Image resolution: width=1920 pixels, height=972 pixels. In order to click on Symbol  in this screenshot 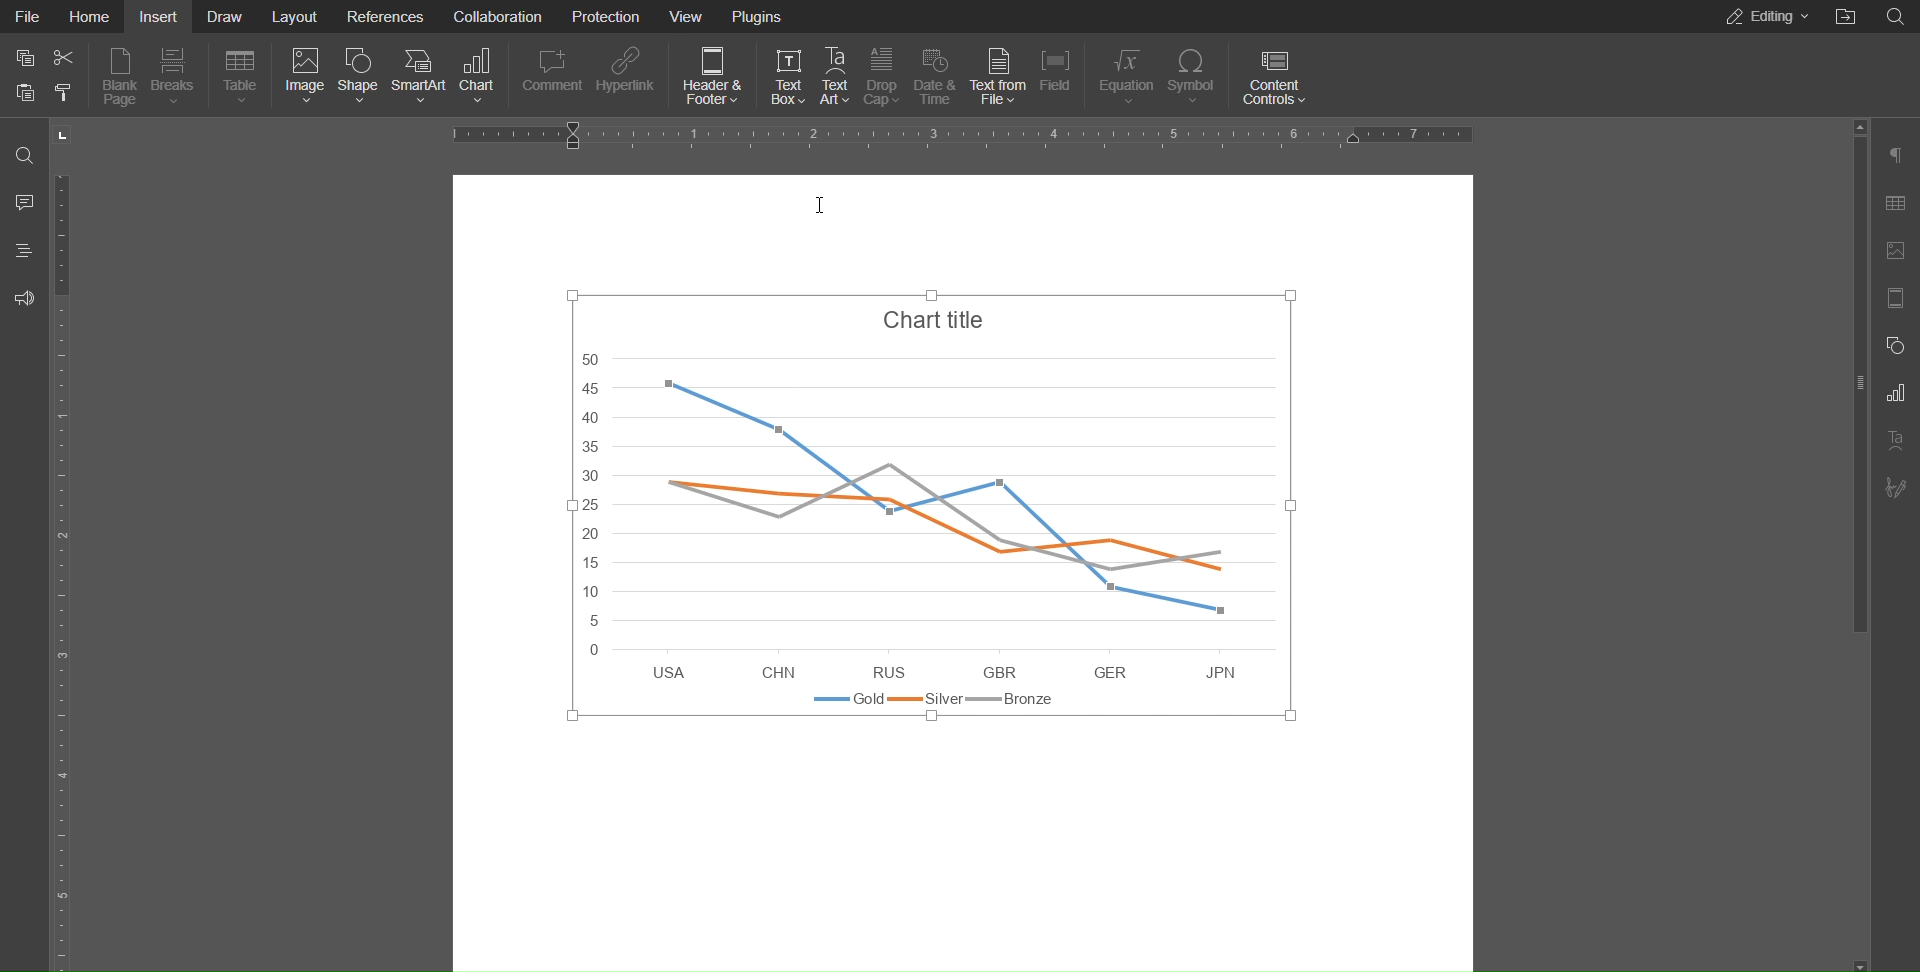, I will do `click(1195, 73)`.